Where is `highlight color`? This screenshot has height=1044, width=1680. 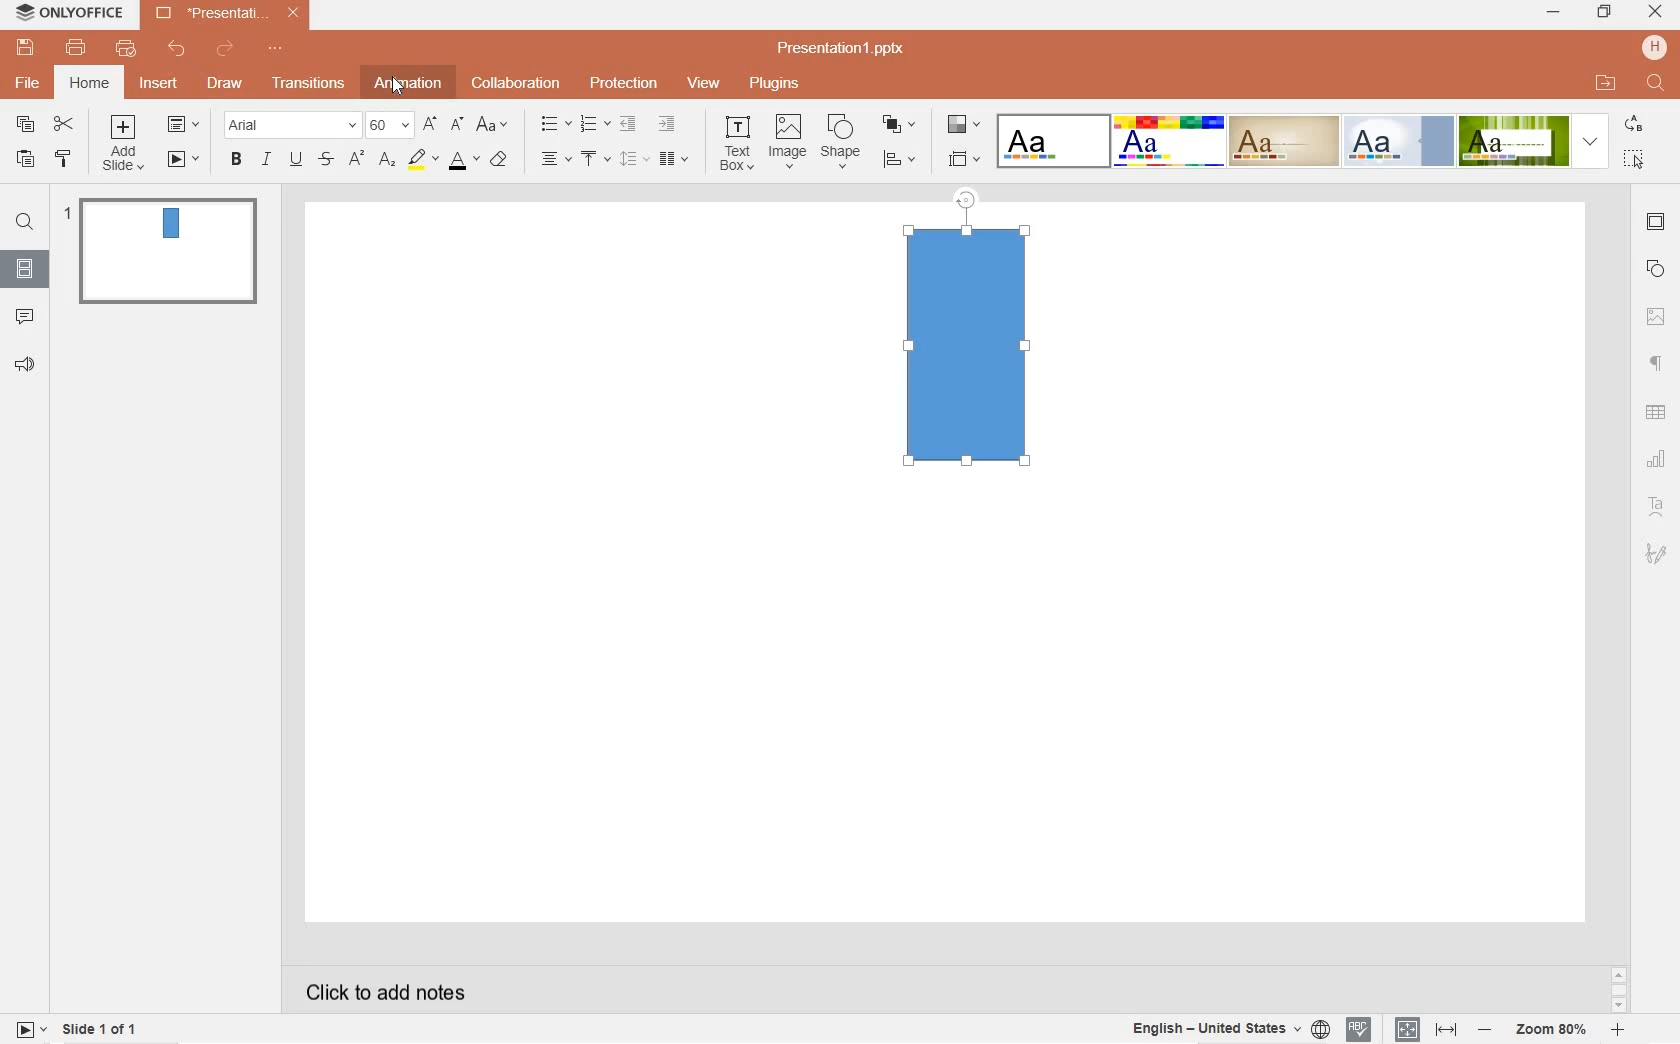 highlight color is located at coordinates (423, 160).